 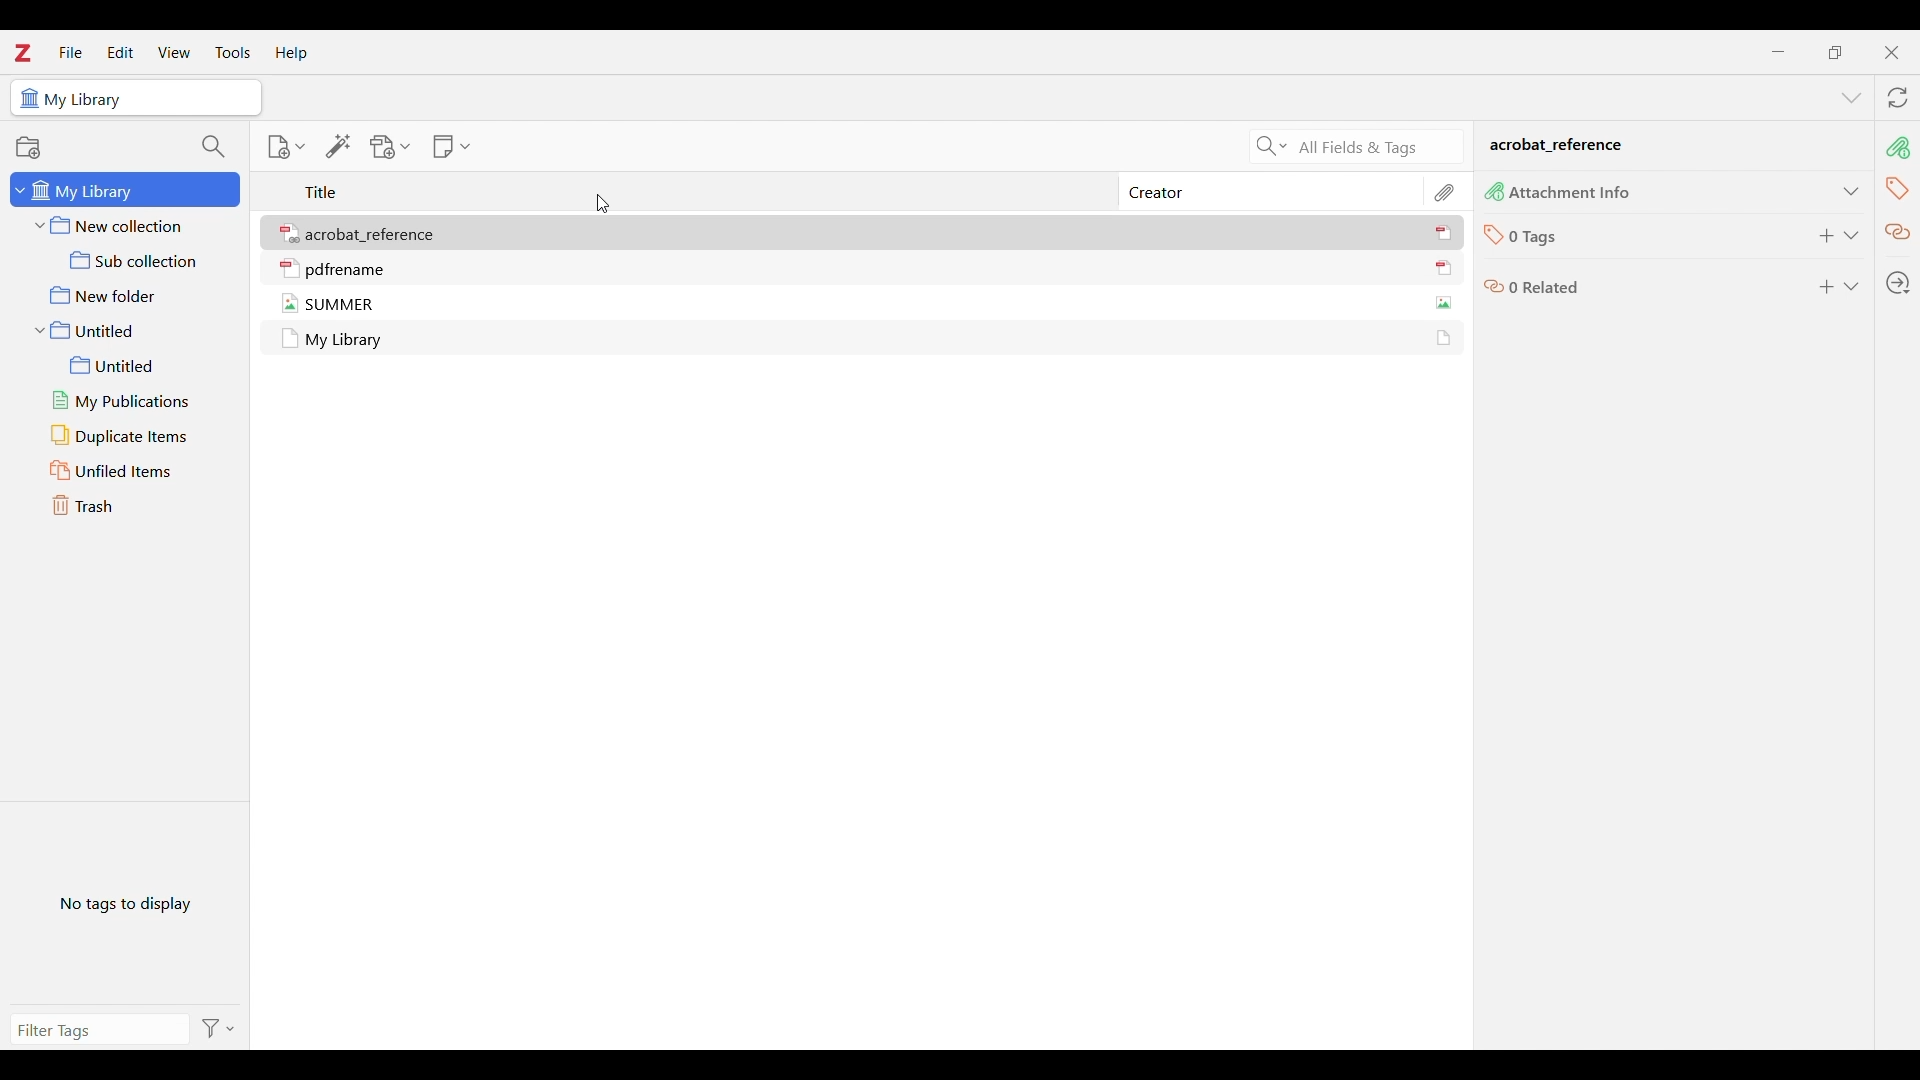 I want to click on Untitled folder, so click(x=126, y=330).